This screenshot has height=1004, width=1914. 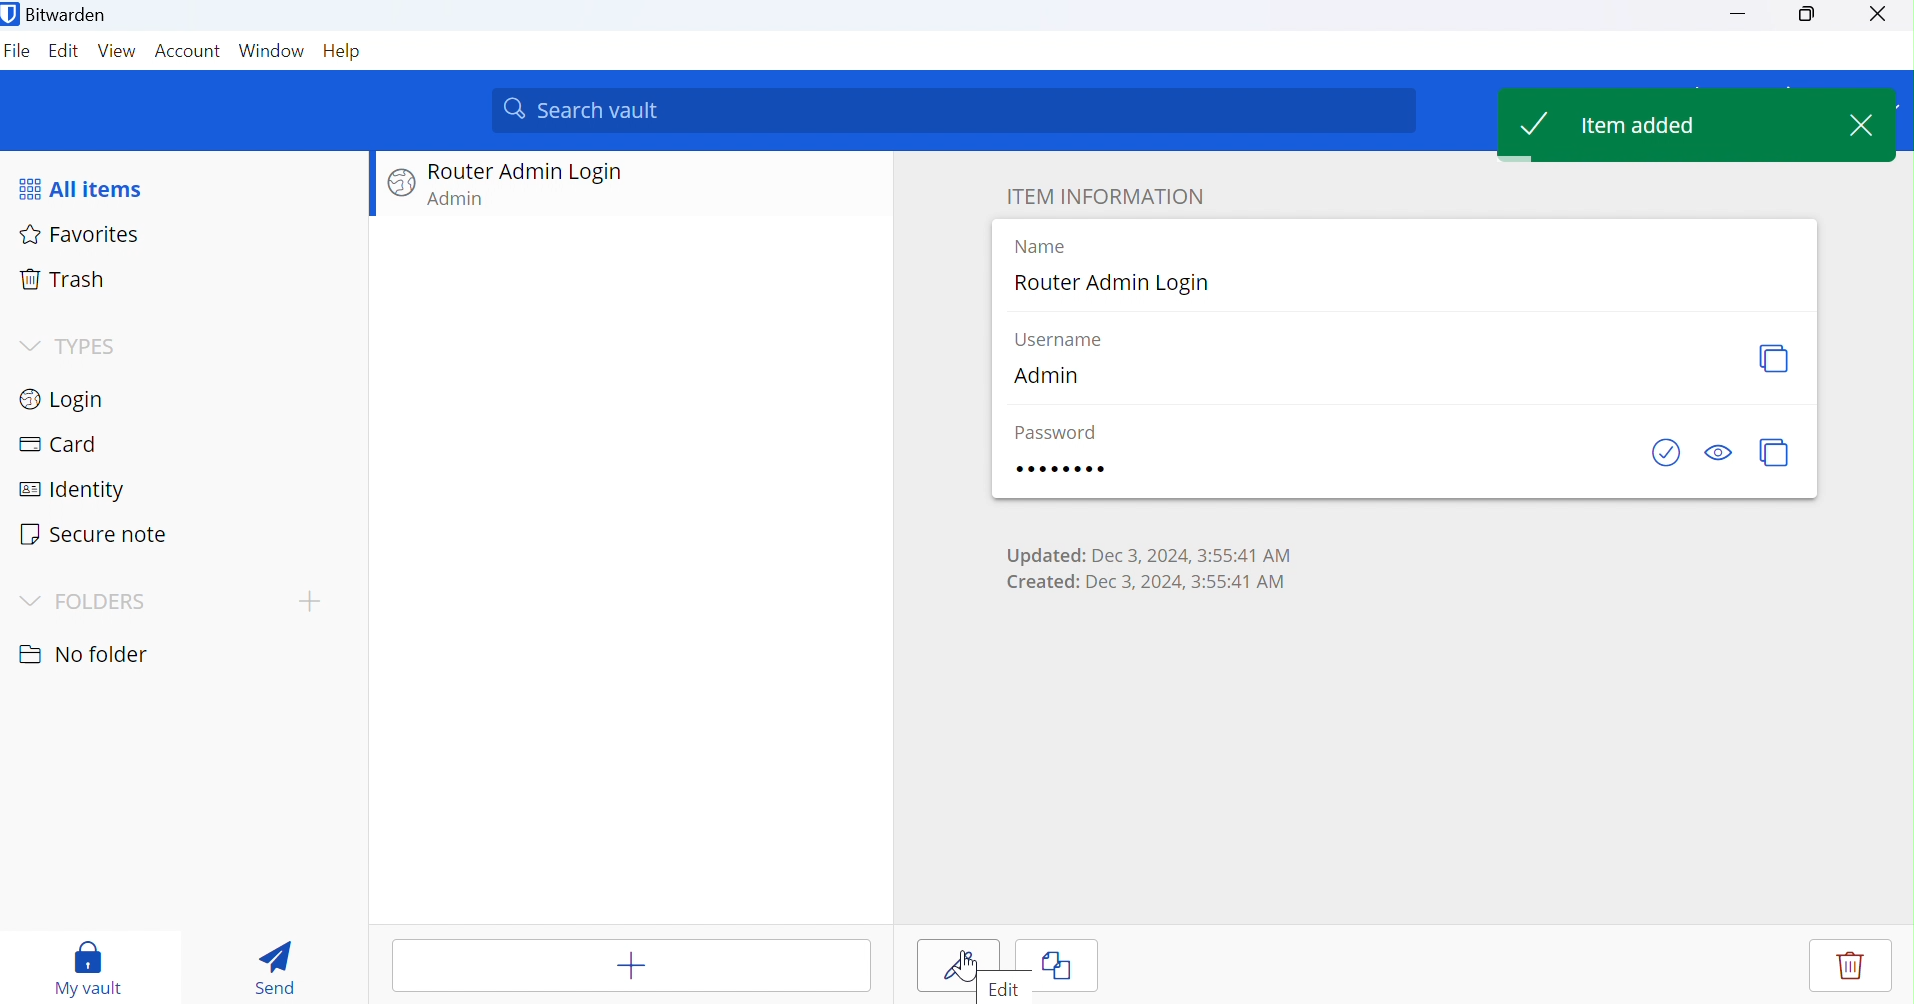 I want to click on Admin, so click(x=462, y=200).